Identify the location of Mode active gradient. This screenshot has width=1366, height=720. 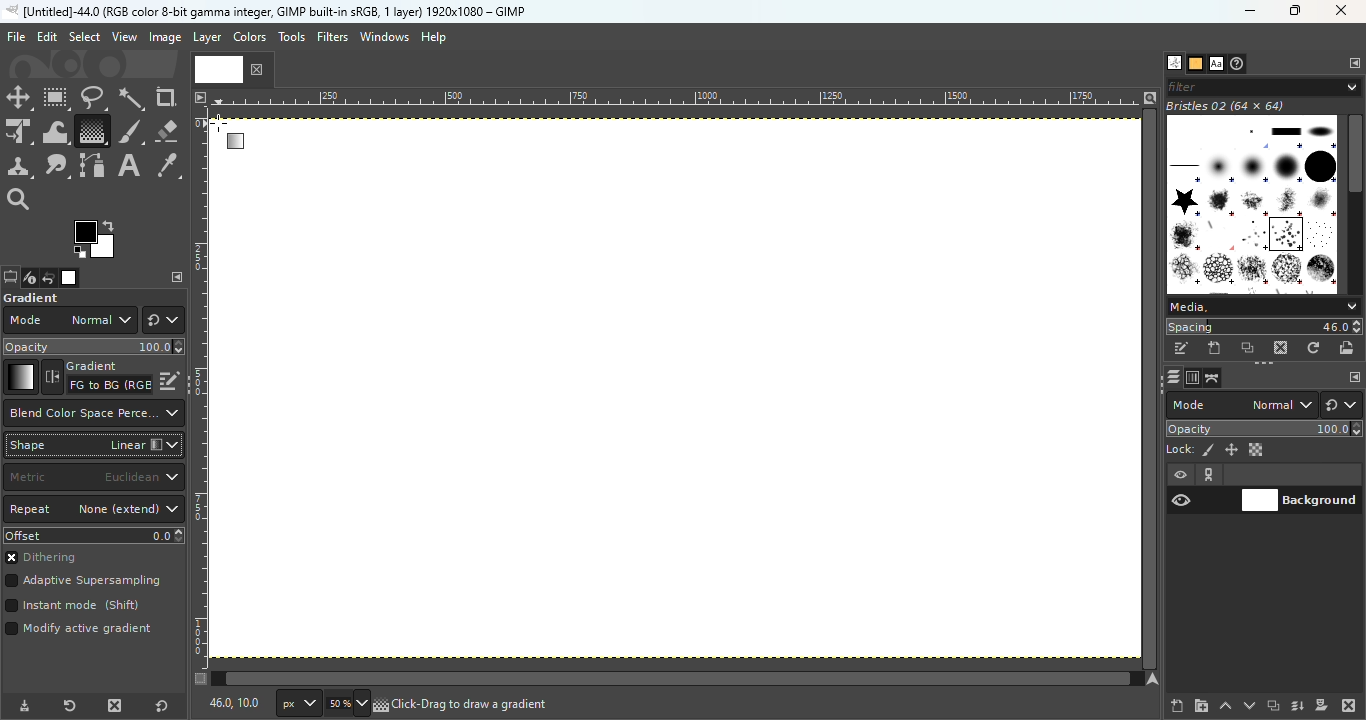
(82, 633).